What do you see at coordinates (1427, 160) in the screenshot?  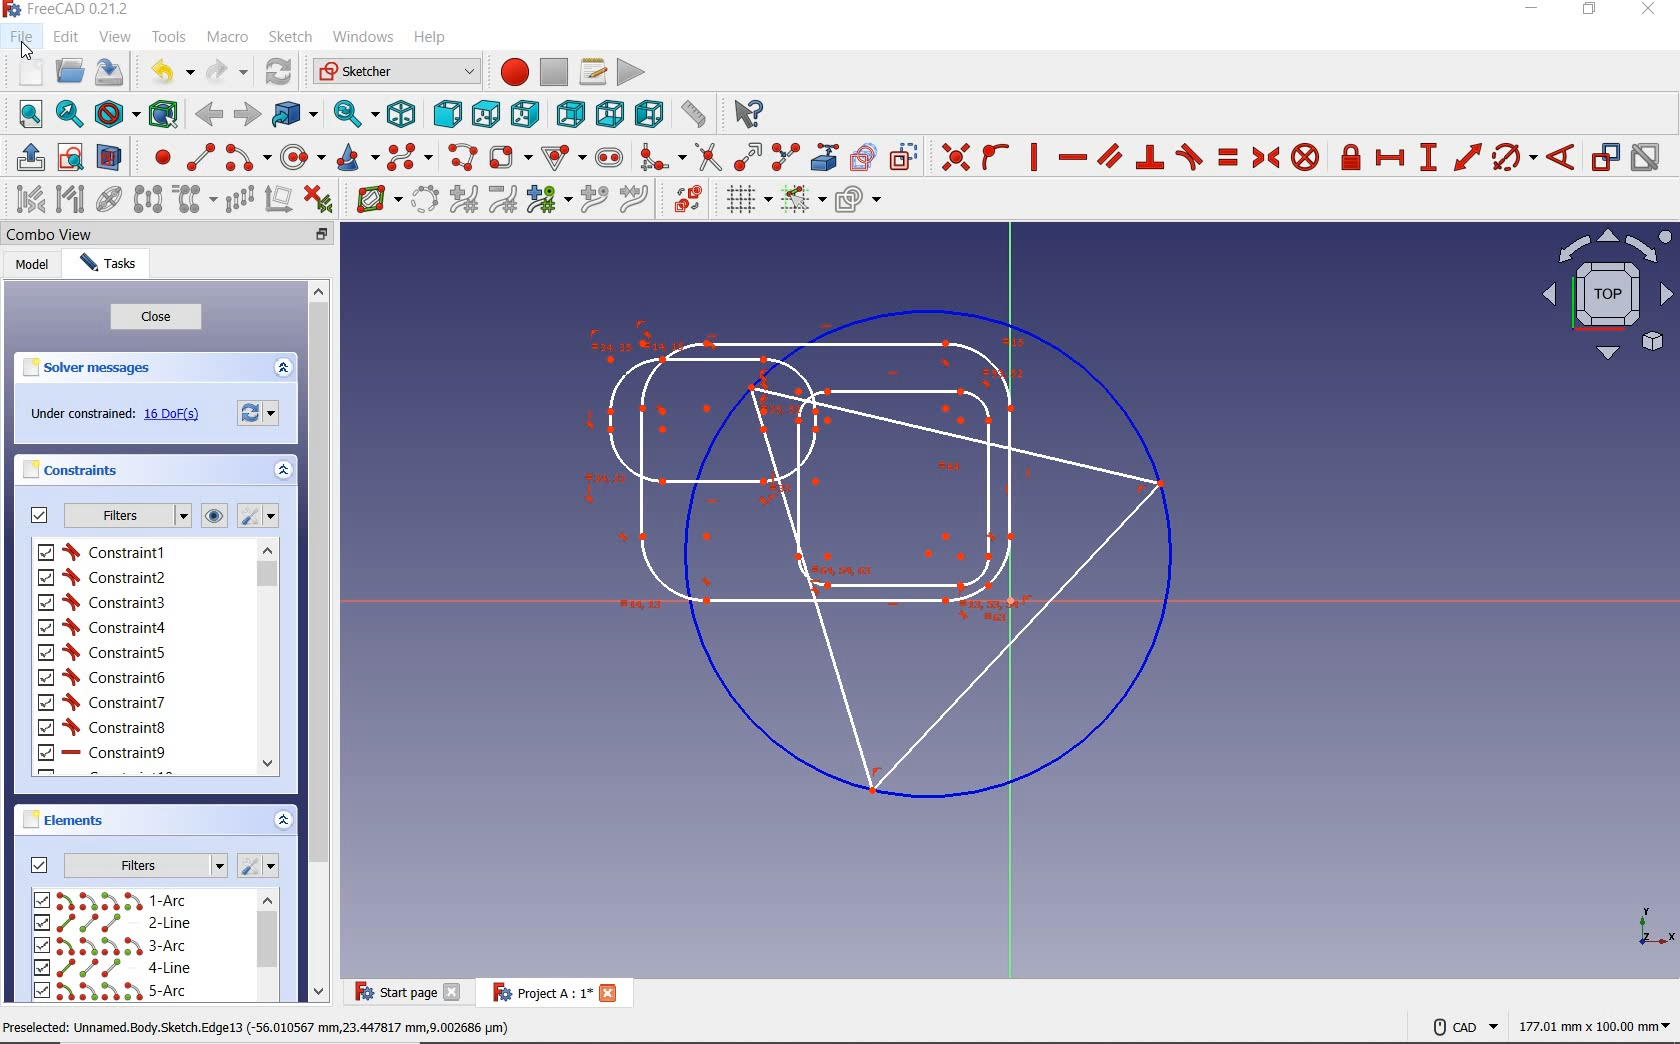 I see `constrain vertical distance` at bounding box center [1427, 160].